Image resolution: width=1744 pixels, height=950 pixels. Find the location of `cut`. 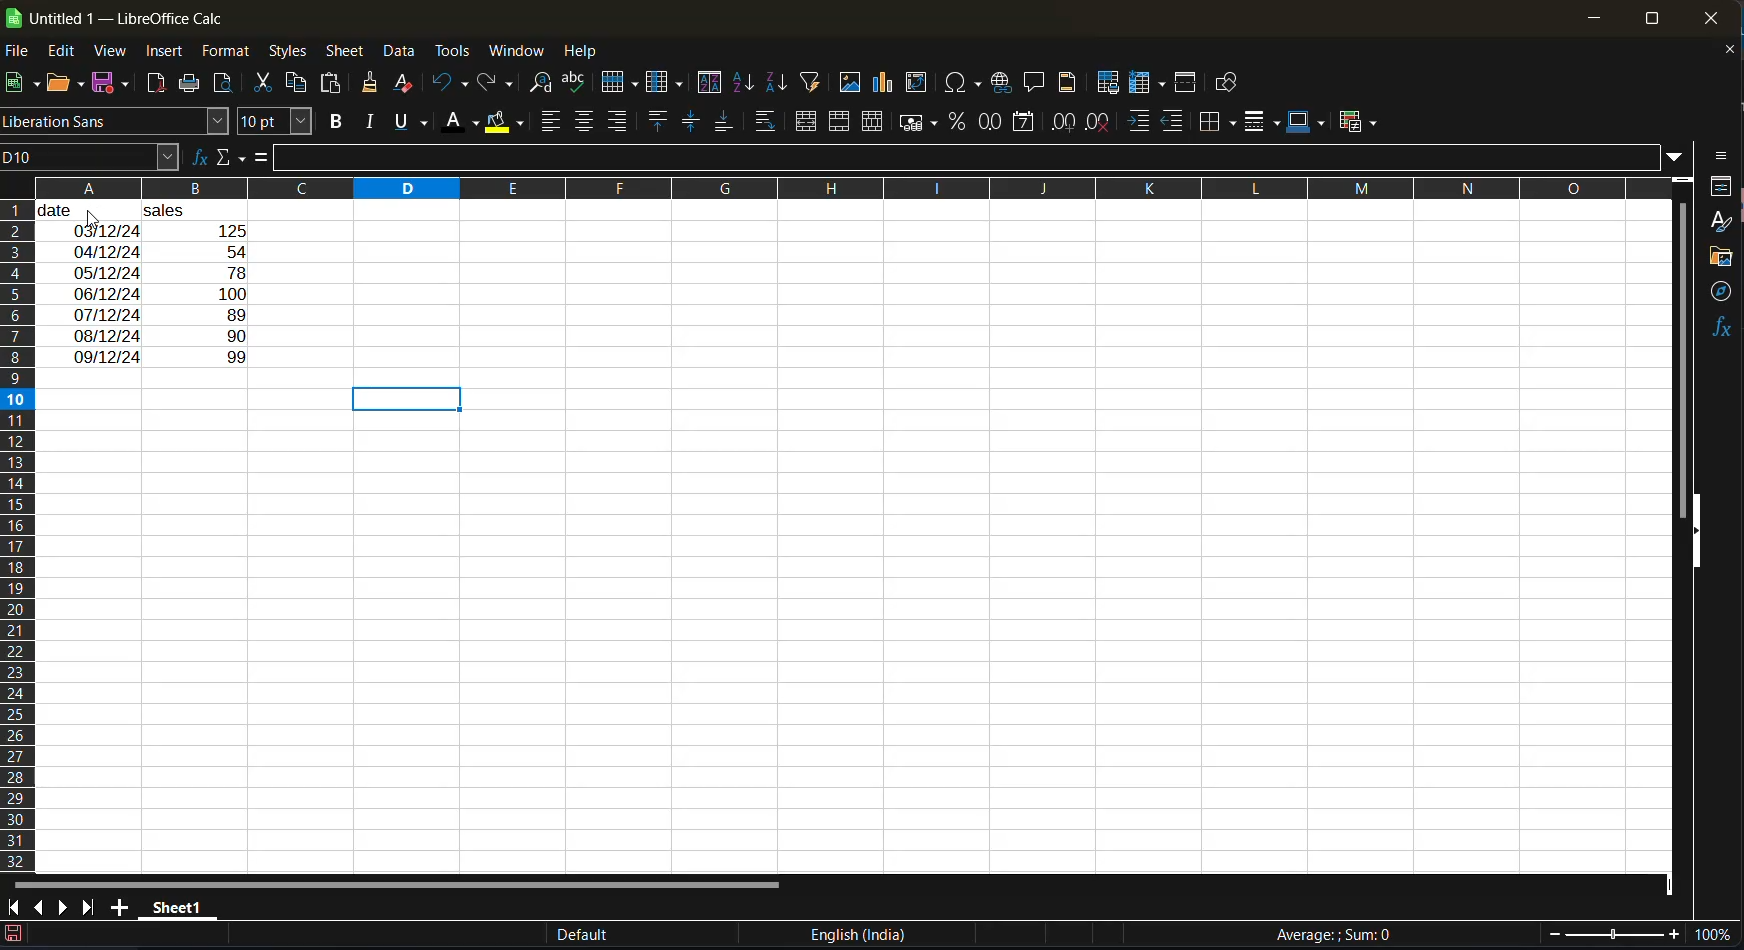

cut is located at coordinates (266, 82).